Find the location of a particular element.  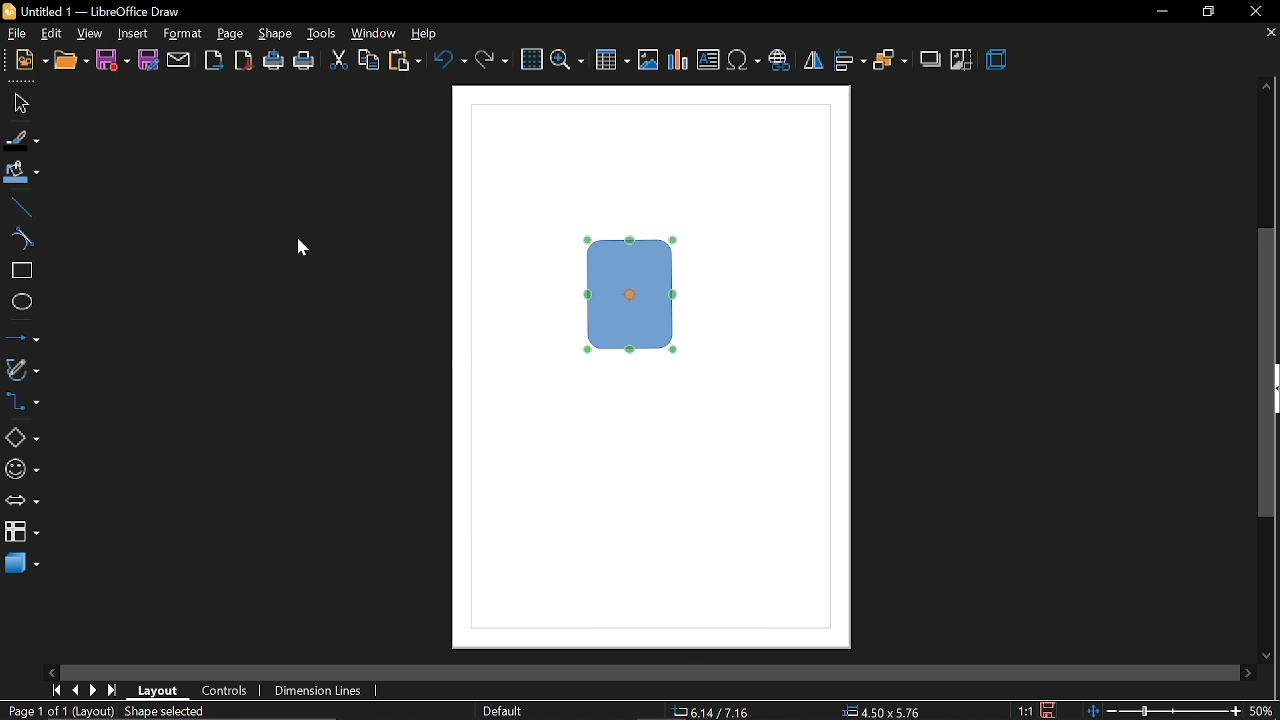

3d shapes is located at coordinates (22, 564).